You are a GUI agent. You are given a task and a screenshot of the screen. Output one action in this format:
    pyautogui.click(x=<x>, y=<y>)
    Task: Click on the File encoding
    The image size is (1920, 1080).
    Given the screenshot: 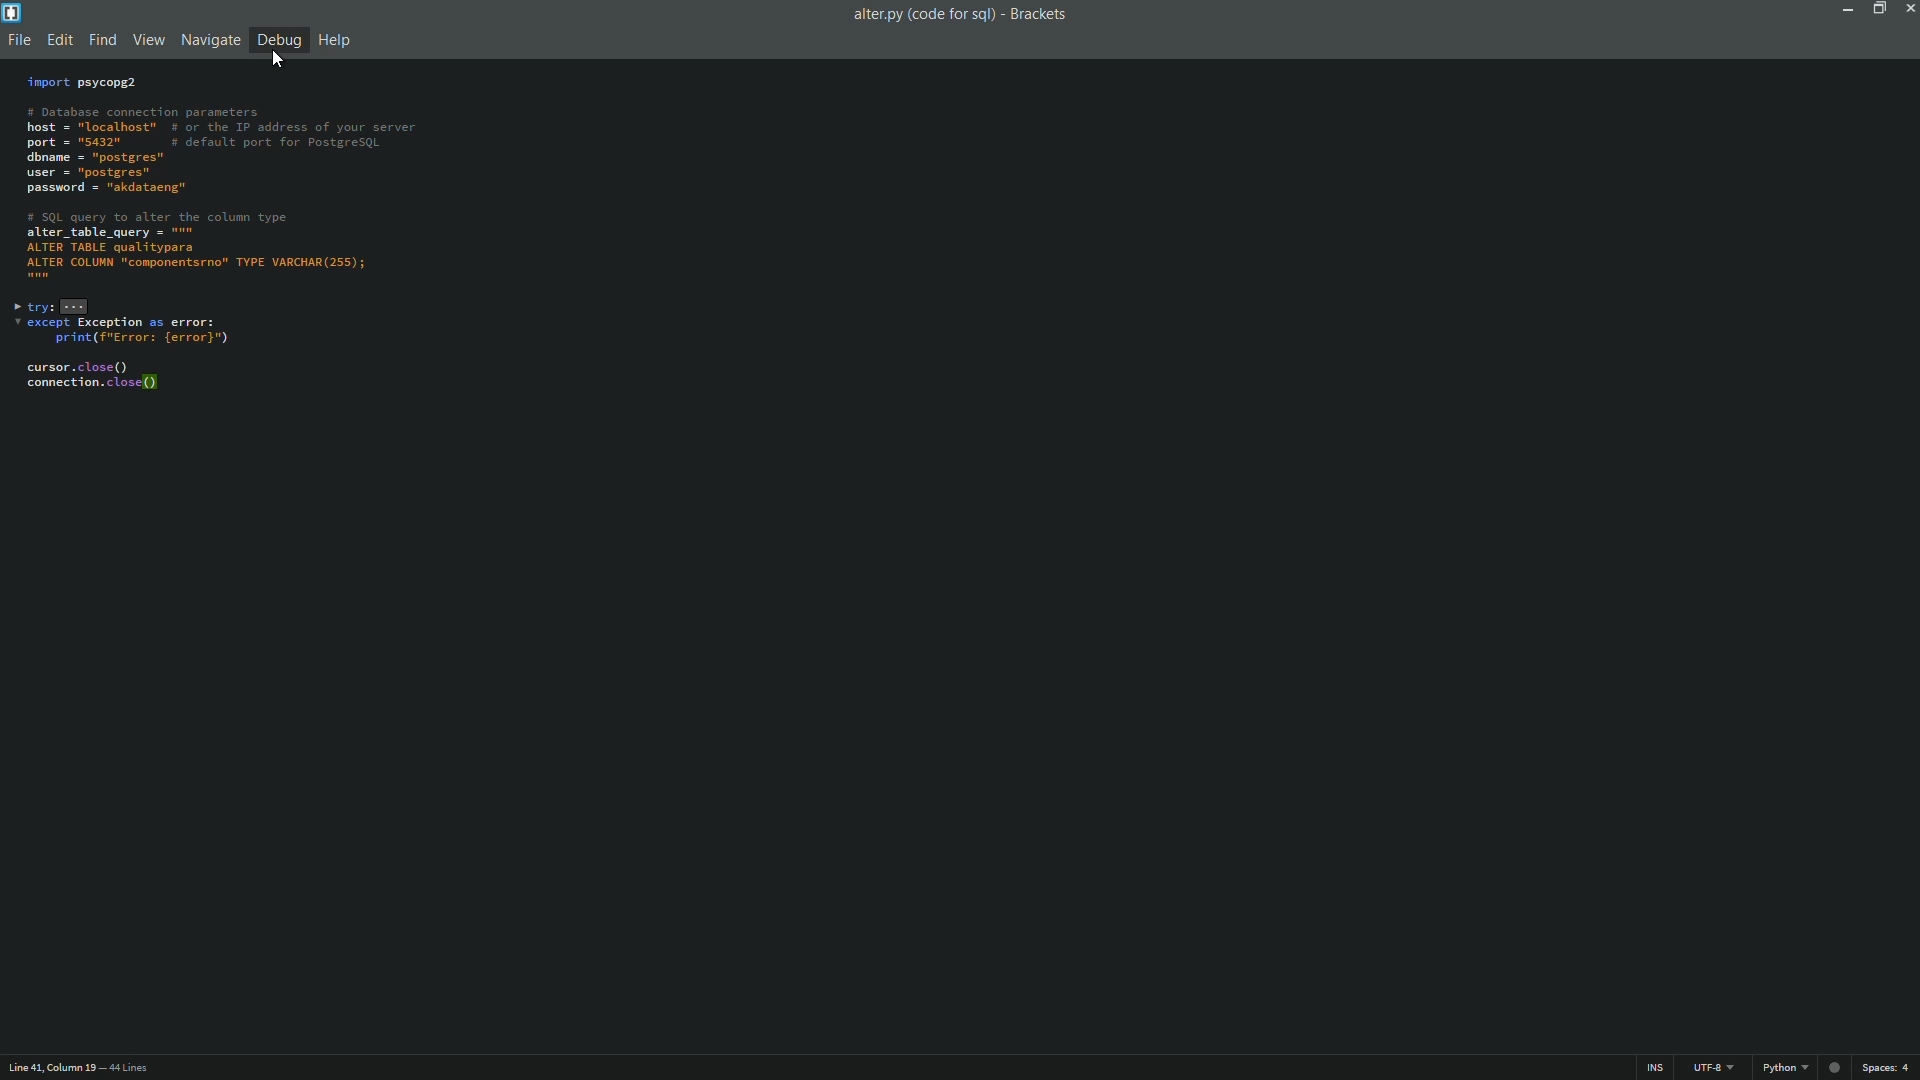 What is the action you would take?
    pyautogui.click(x=1717, y=1069)
    